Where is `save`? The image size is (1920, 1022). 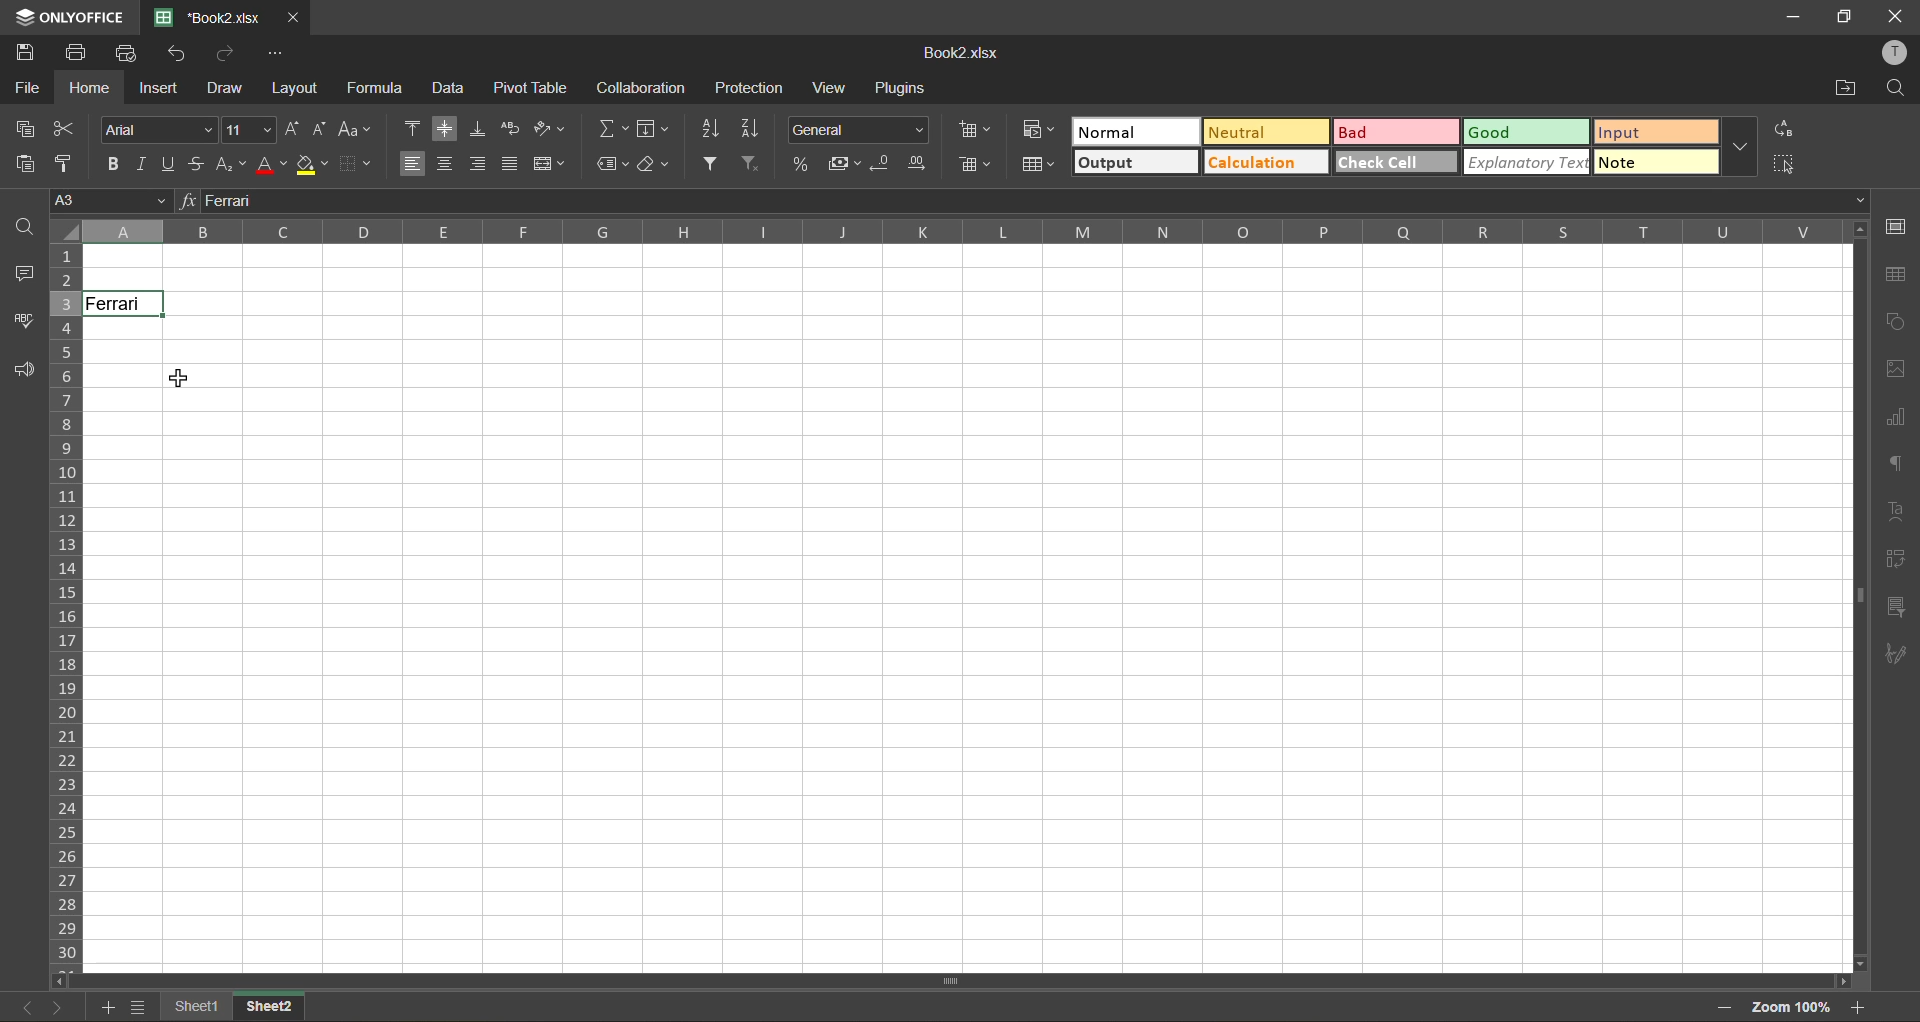 save is located at coordinates (25, 50).